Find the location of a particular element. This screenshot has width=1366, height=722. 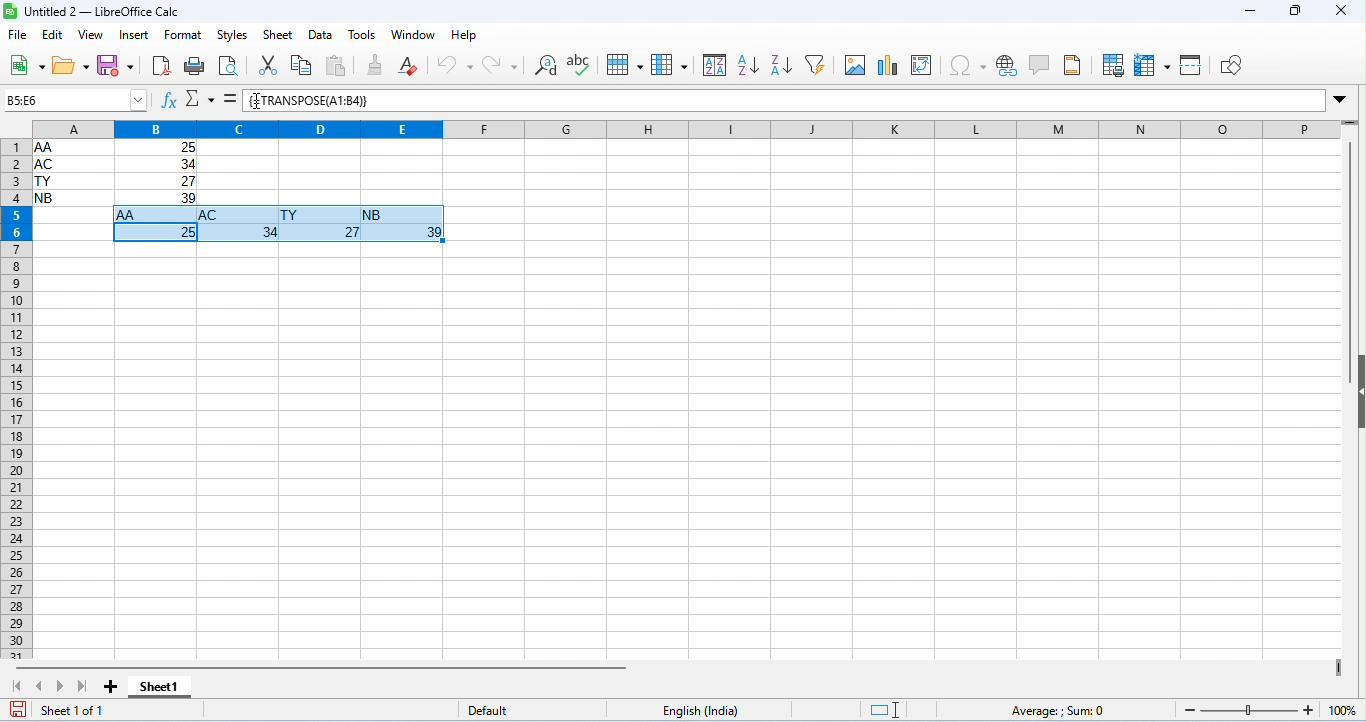

column is located at coordinates (669, 65).